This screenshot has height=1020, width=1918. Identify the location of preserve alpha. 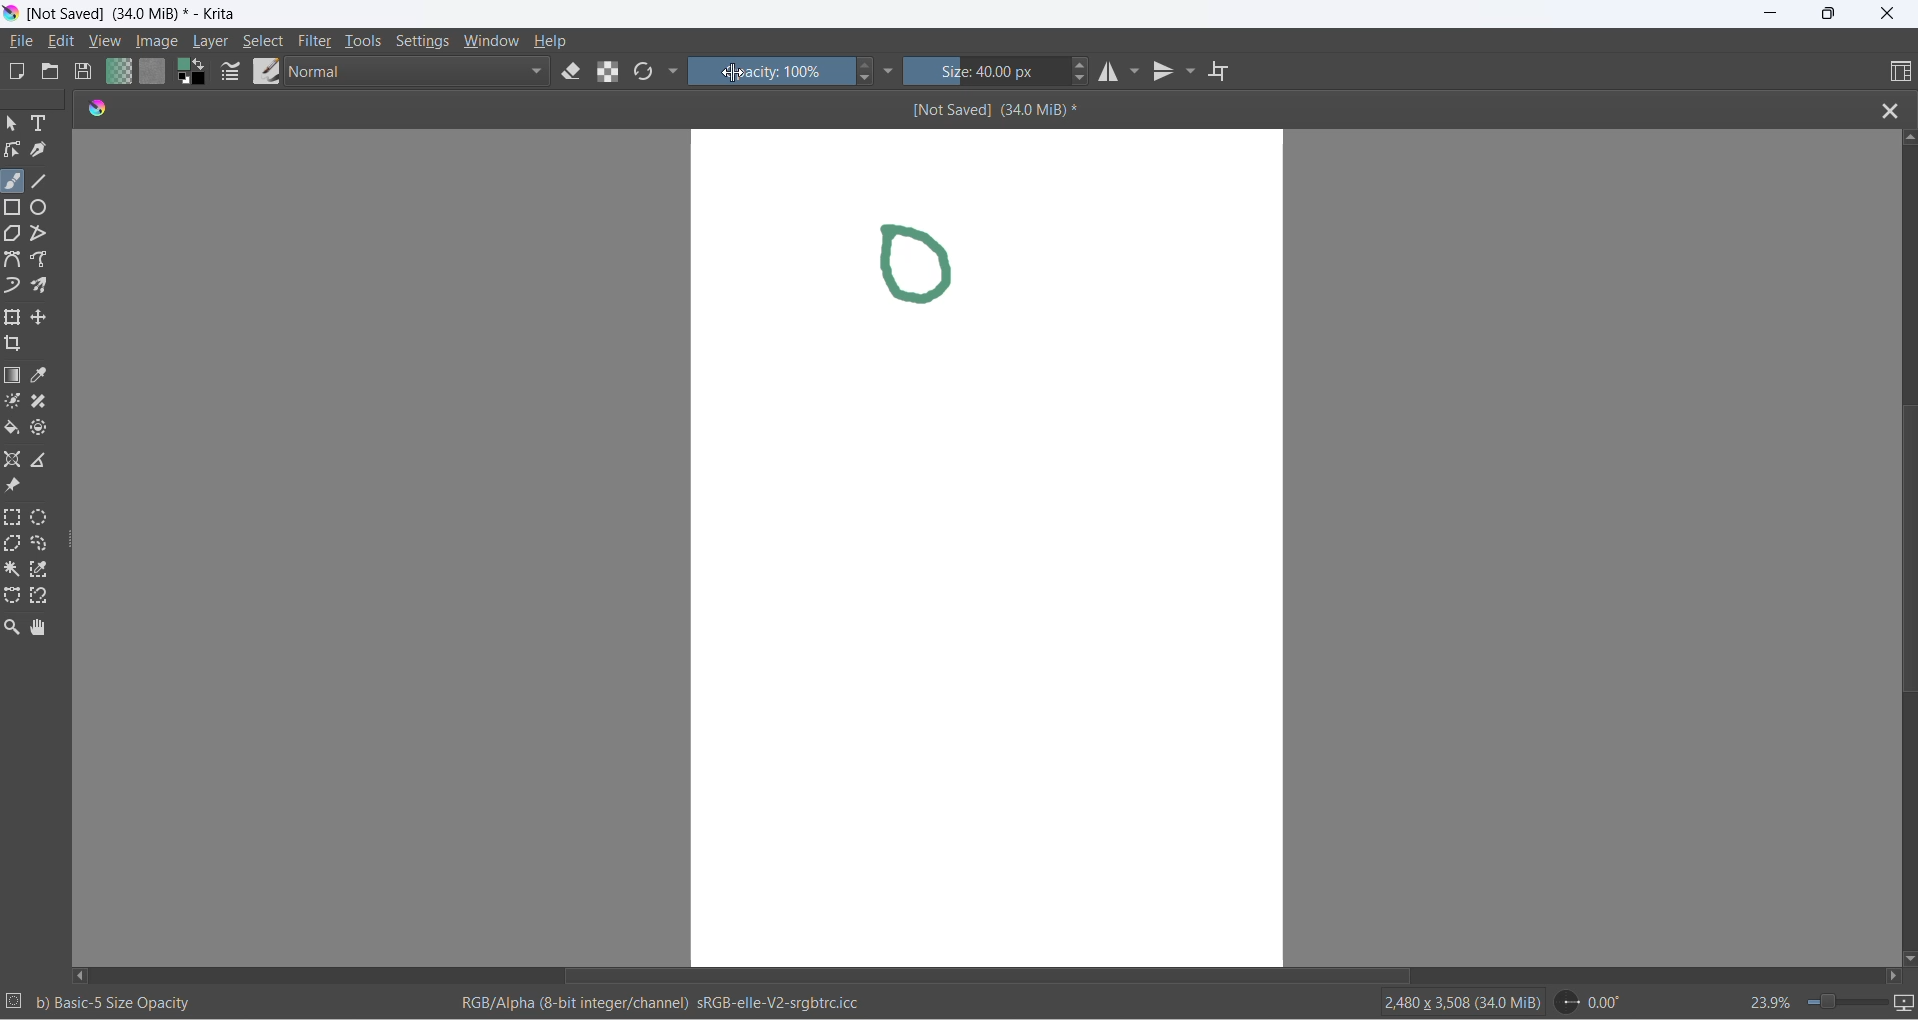
(607, 71).